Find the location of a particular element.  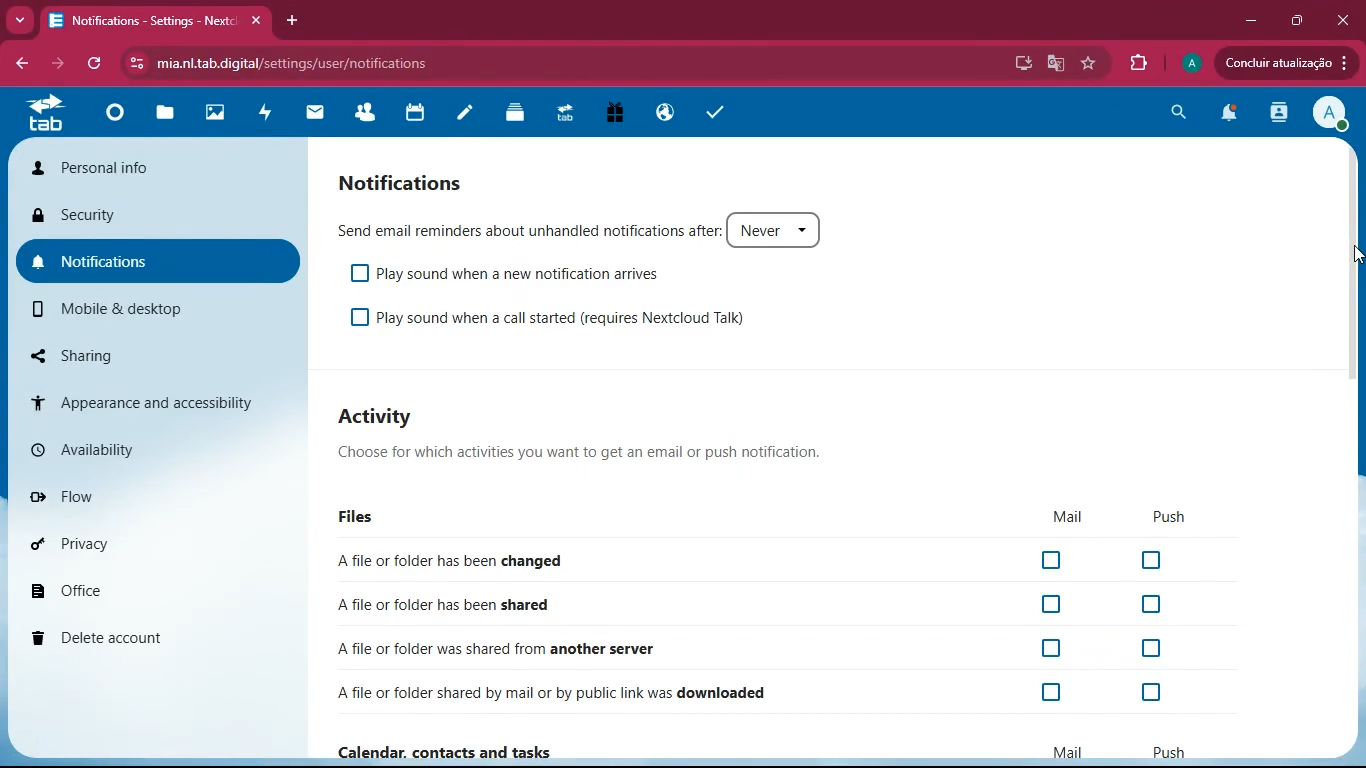

notes is located at coordinates (470, 115).